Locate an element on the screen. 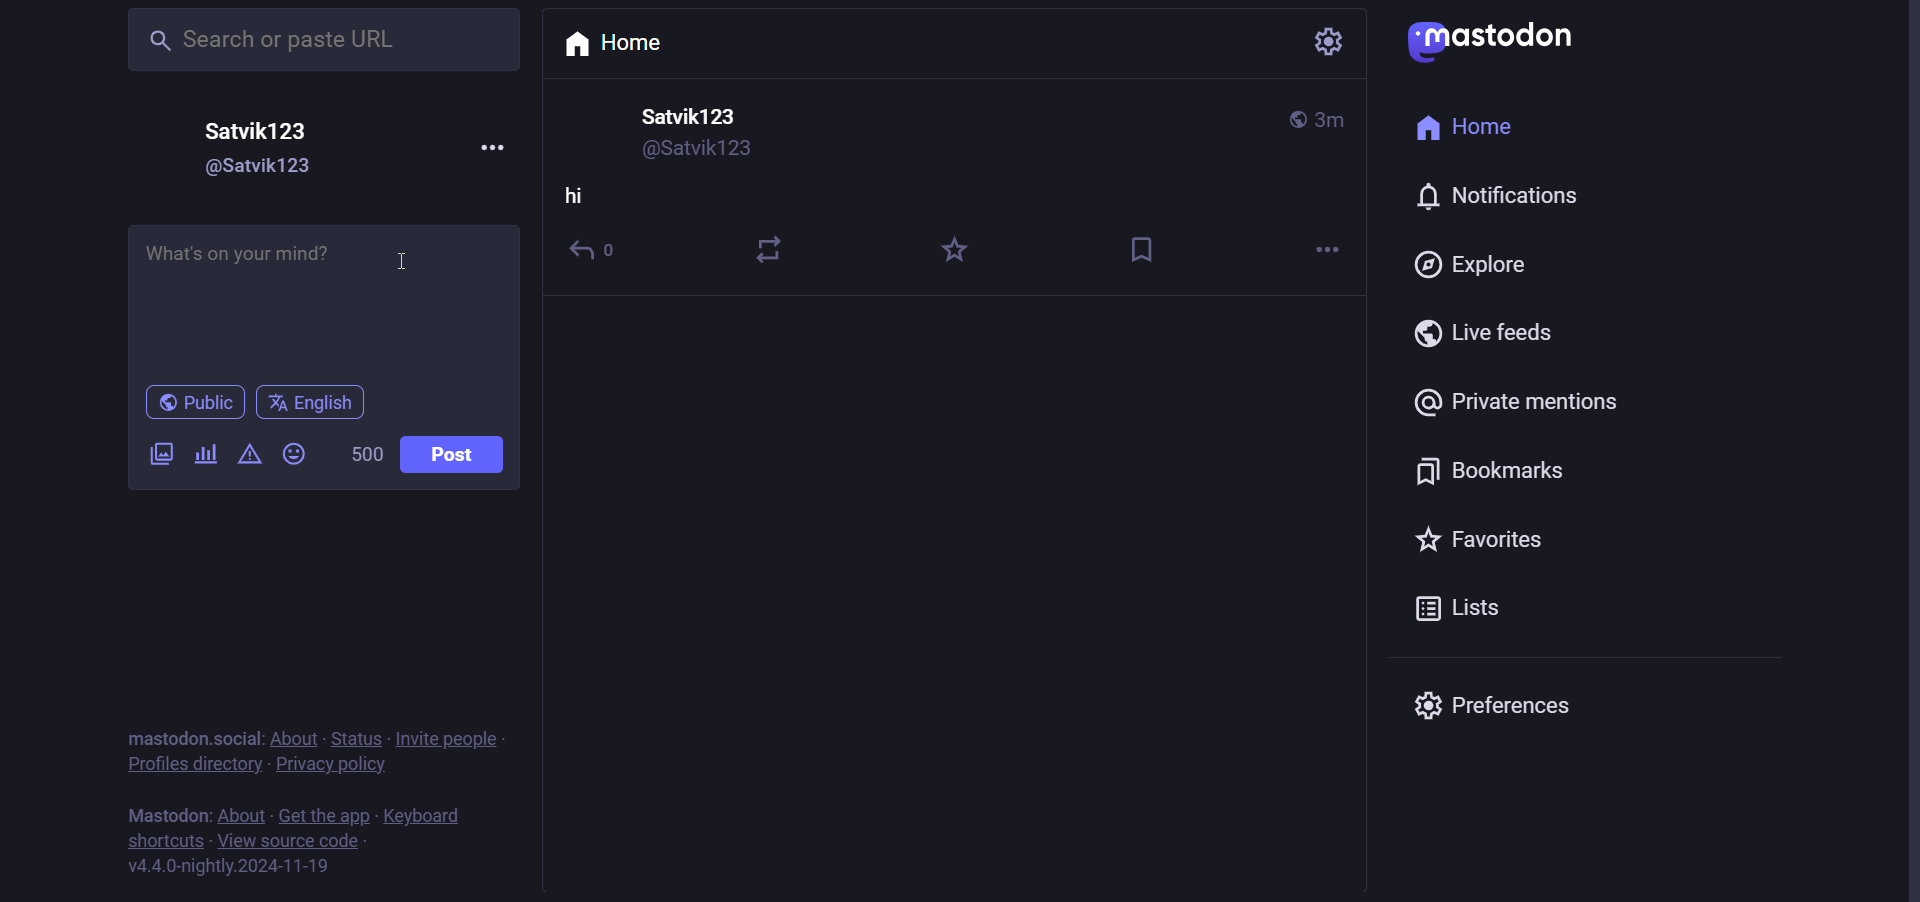  write here is located at coordinates (318, 302).